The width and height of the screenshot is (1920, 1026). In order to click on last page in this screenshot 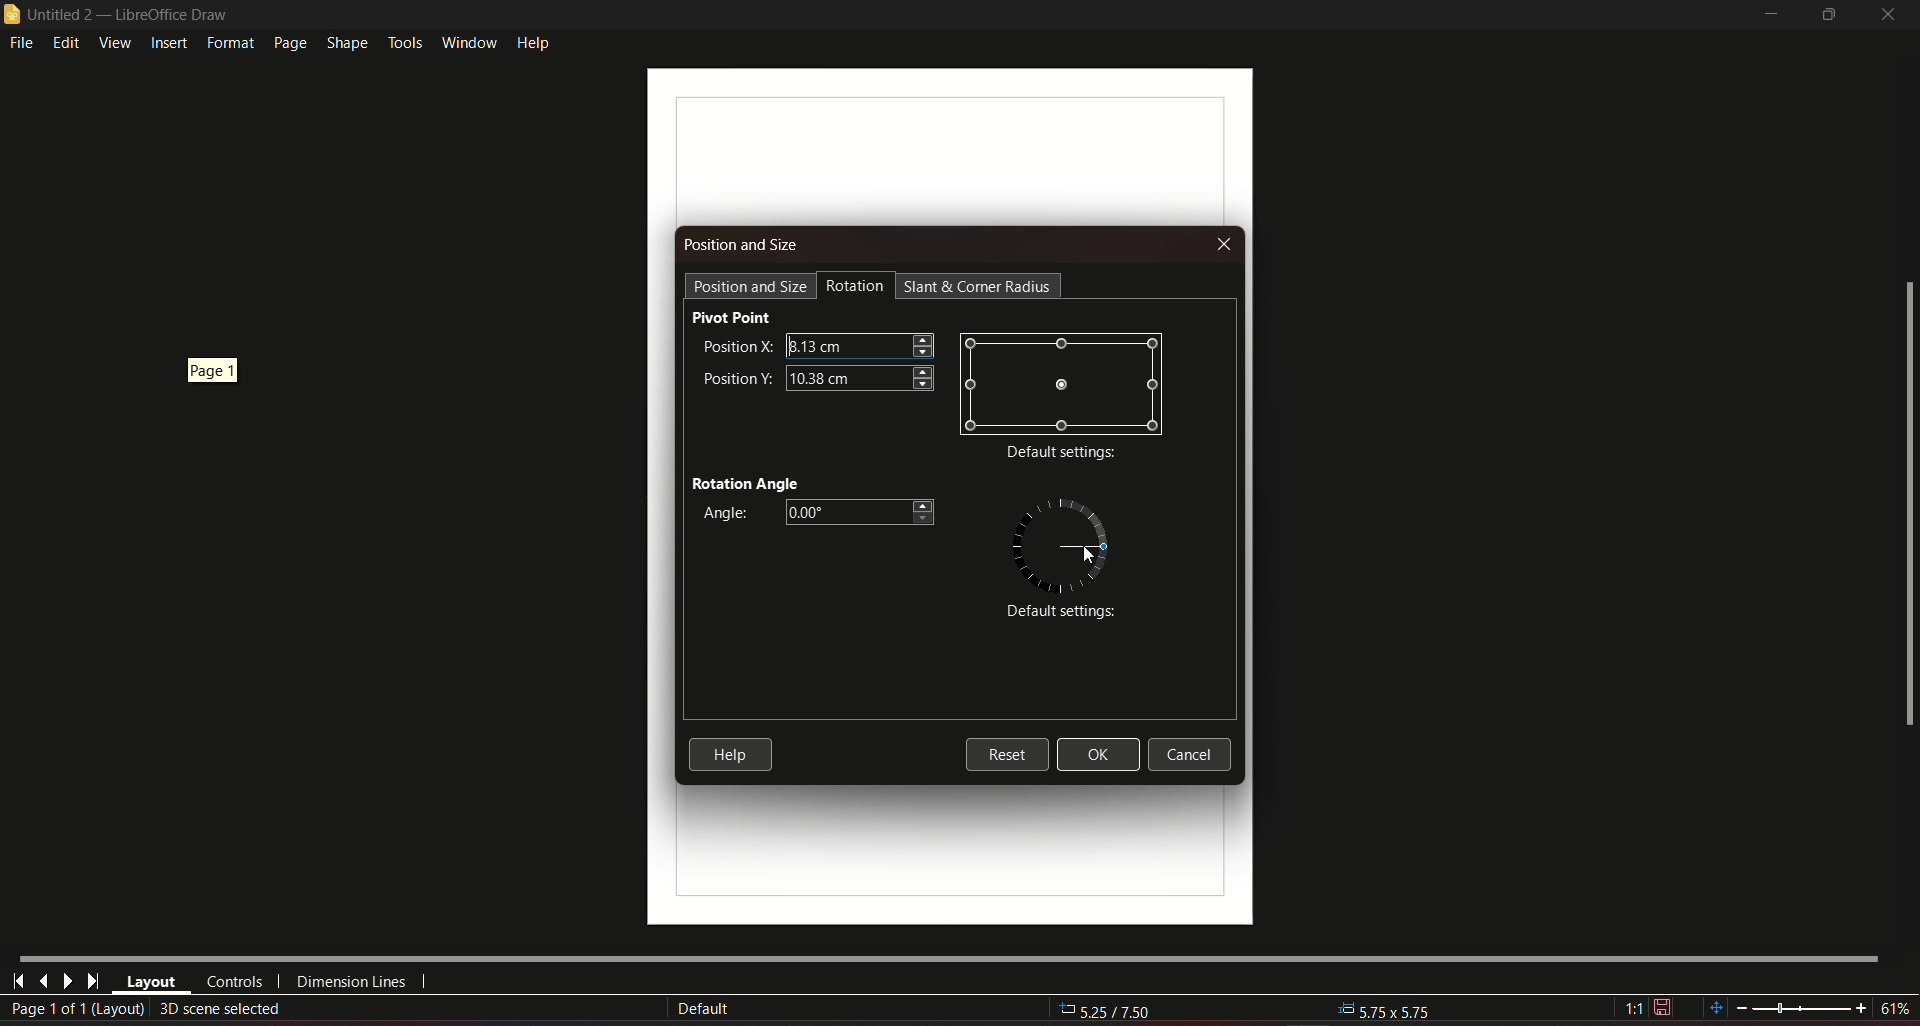, I will do `click(43, 980)`.